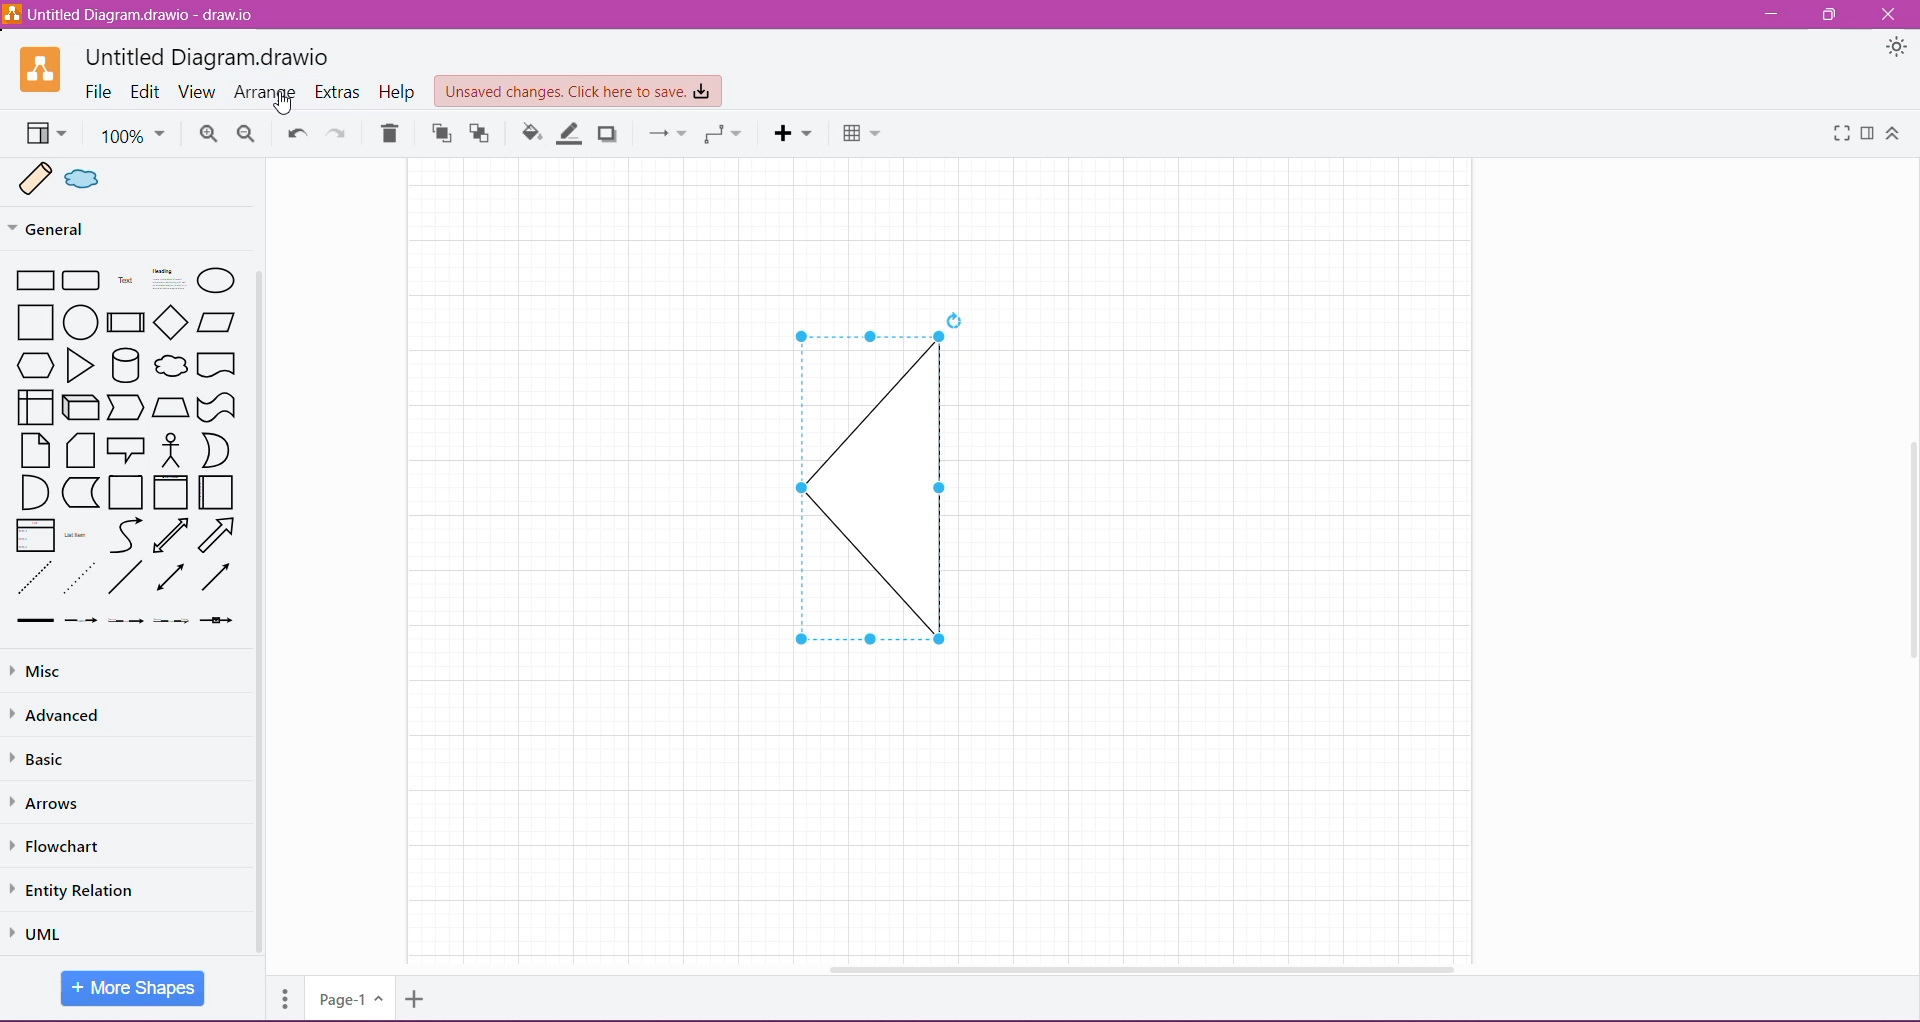  Describe the element at coordinates (267, 91) in the screenshot. I see `Arrange` at that location.